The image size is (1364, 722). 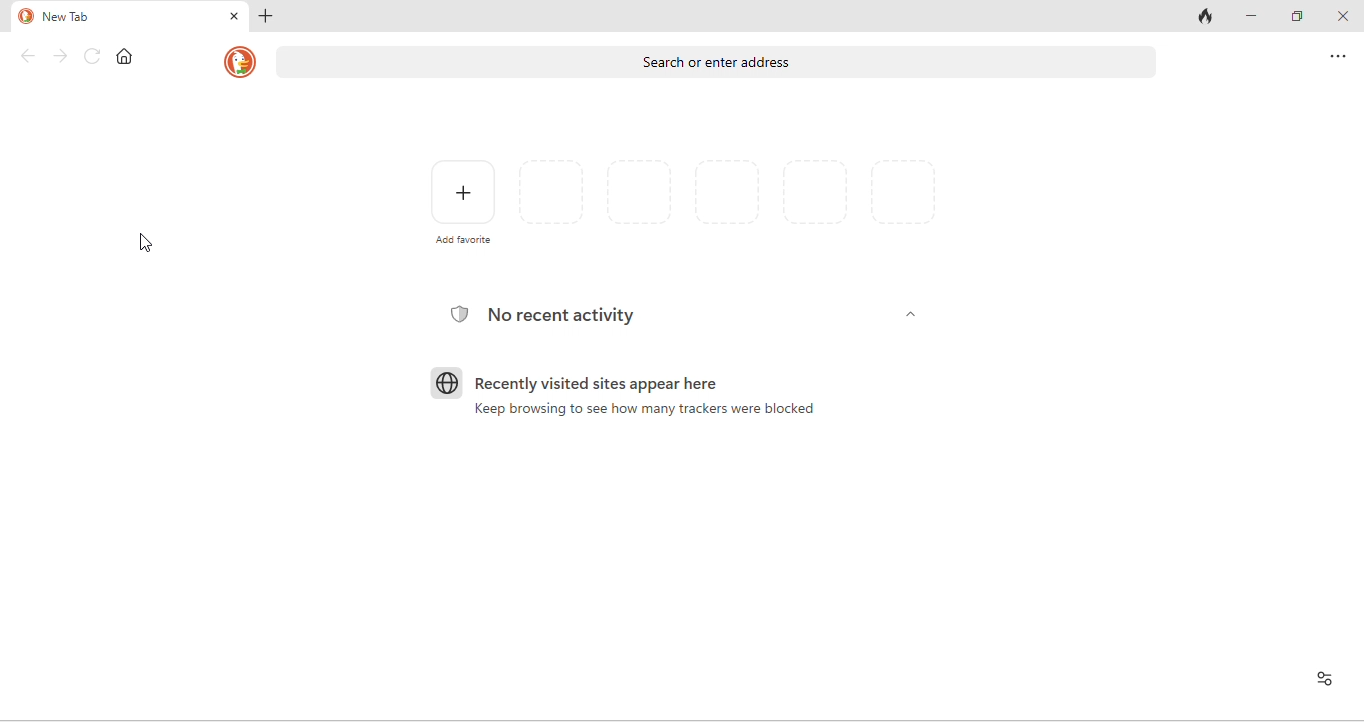 I want to click on forward, so click(x=61, y=57).